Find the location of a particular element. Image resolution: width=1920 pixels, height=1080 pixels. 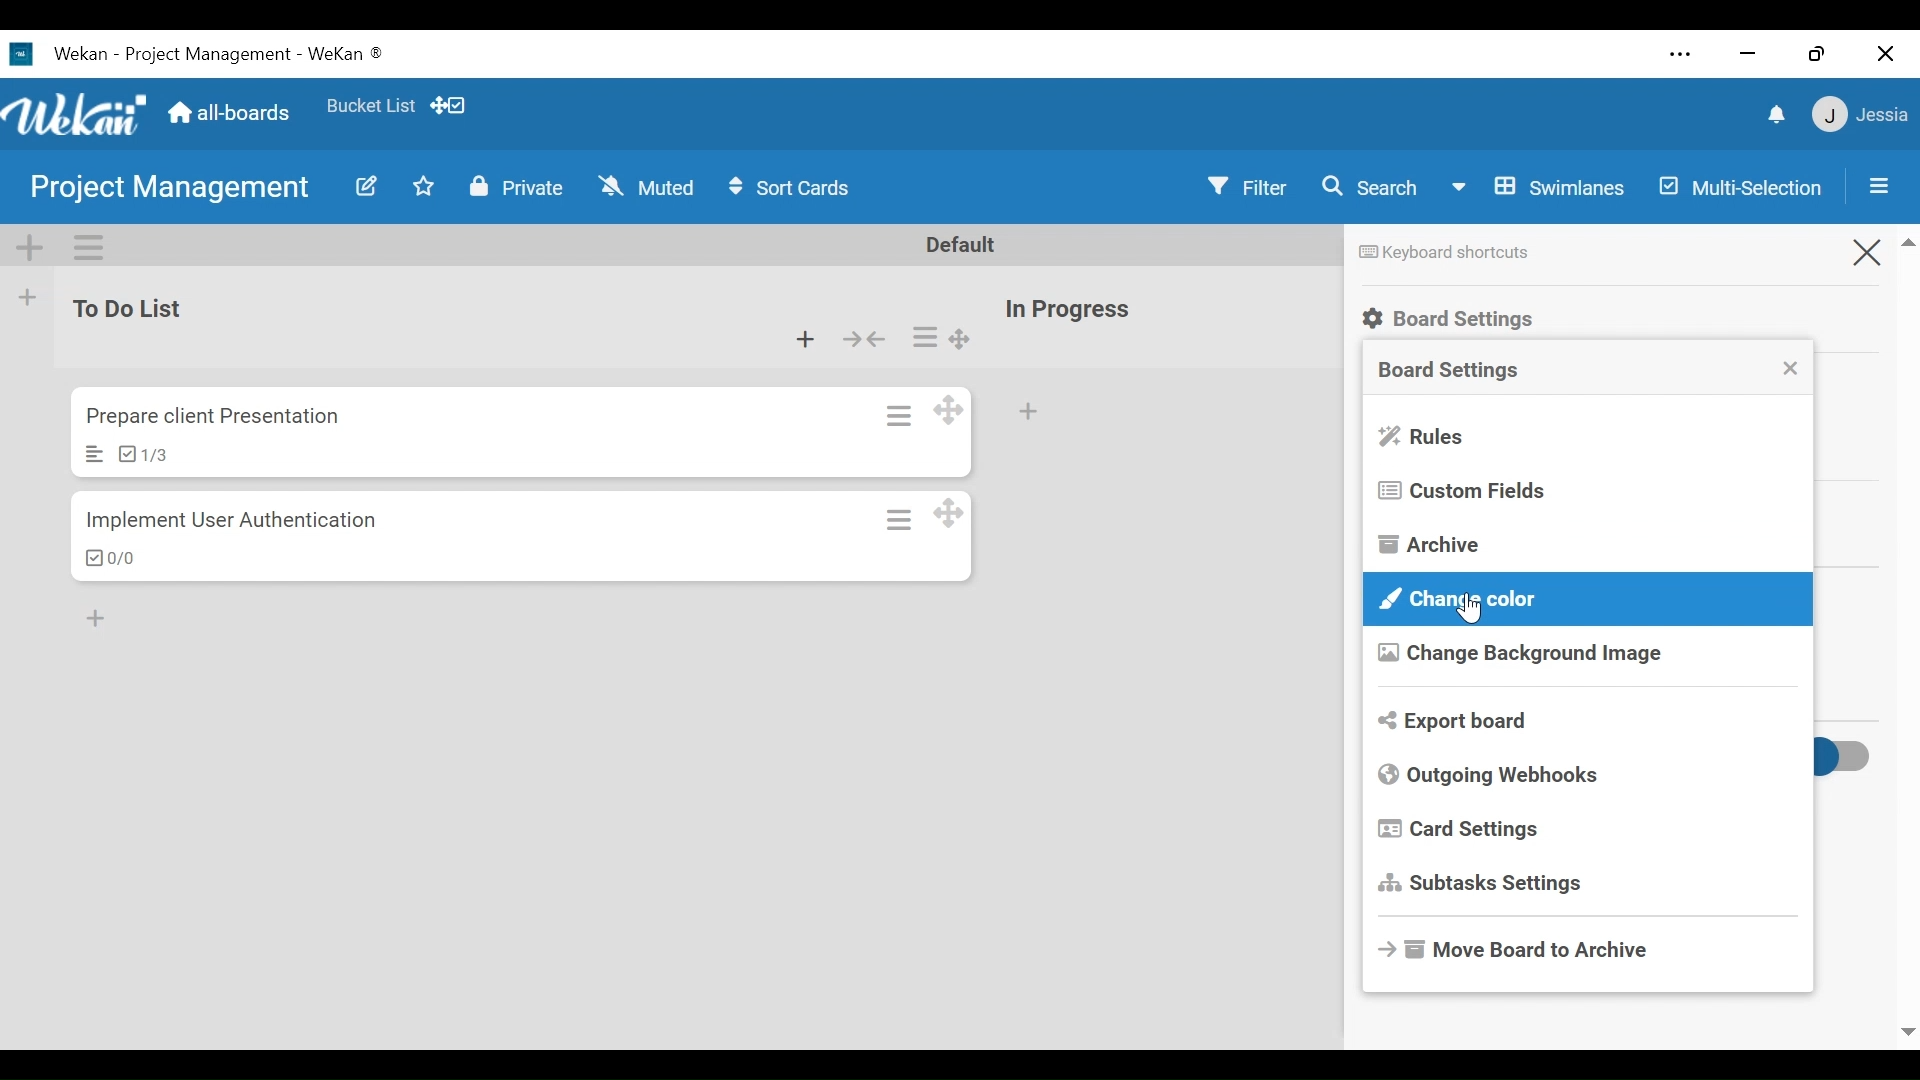

Toggle show/hide is located at coordinates (1837, 760).